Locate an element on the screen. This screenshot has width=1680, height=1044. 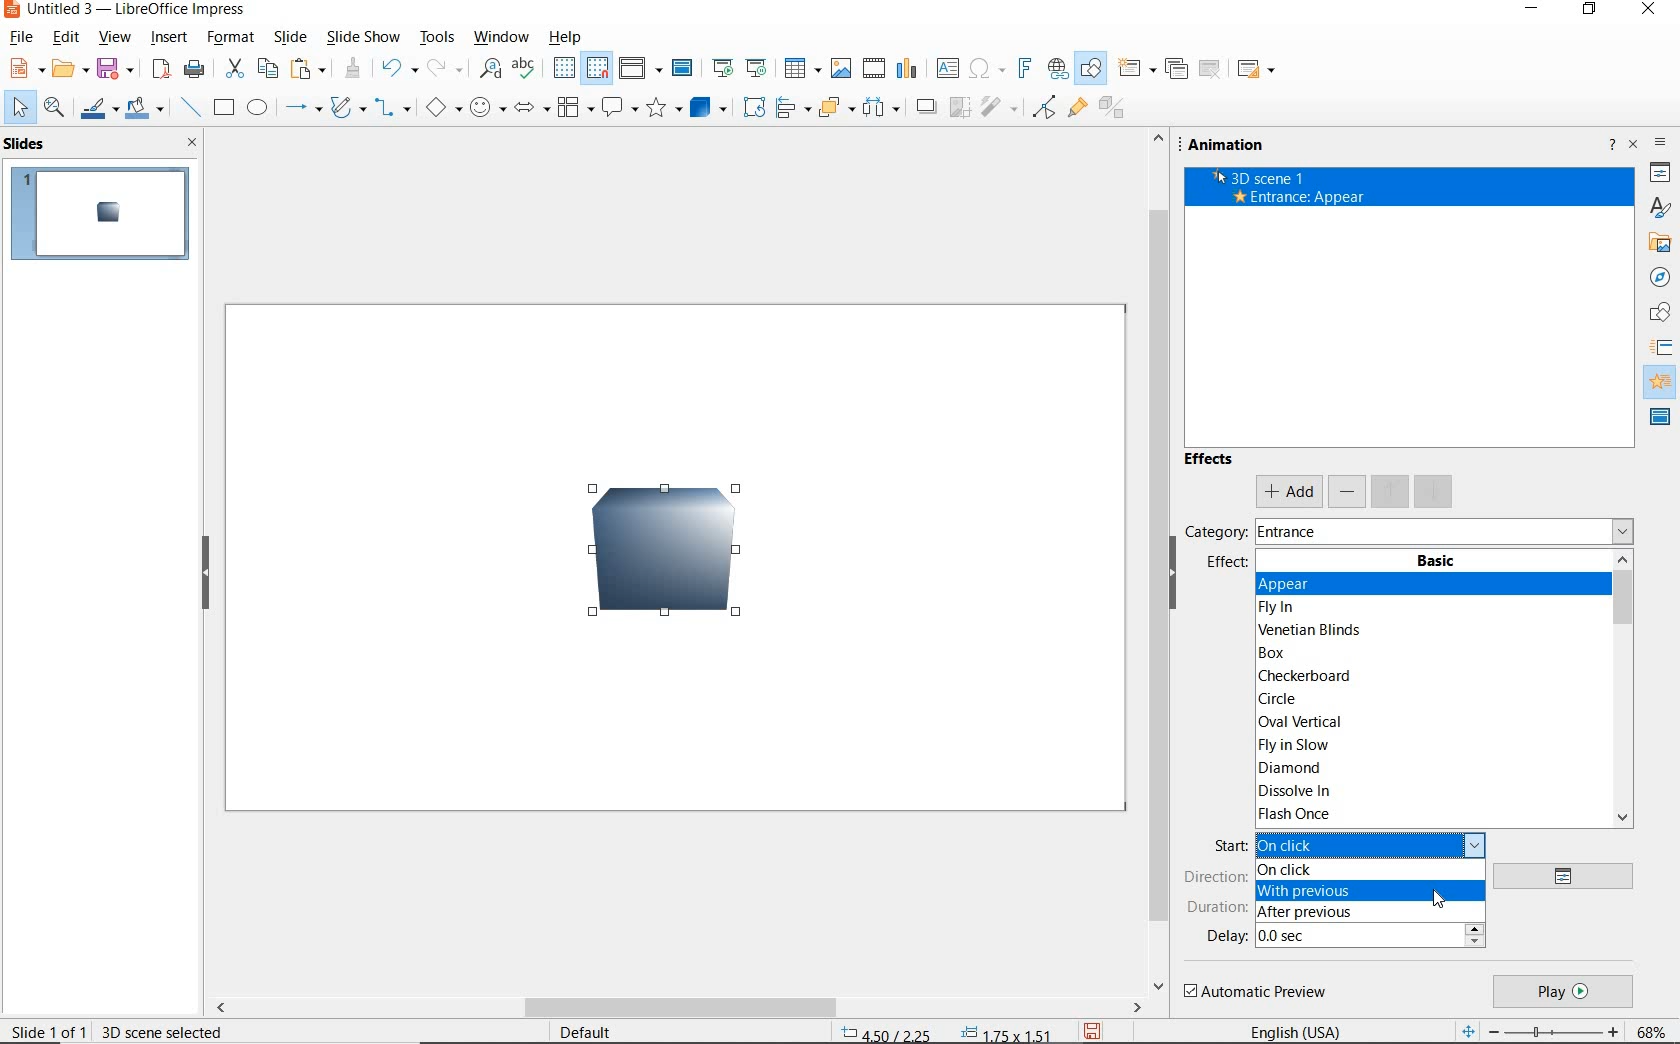
window is located at coordinates (499, 37).